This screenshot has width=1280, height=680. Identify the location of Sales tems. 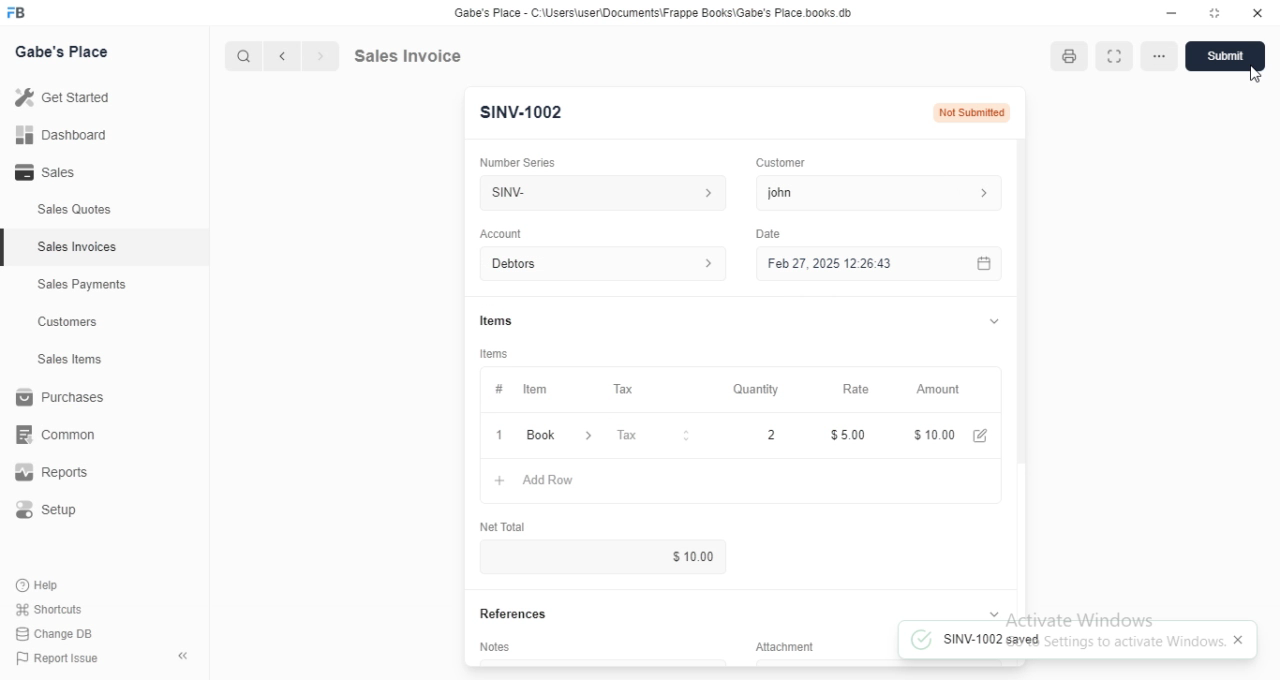
(71, 359).